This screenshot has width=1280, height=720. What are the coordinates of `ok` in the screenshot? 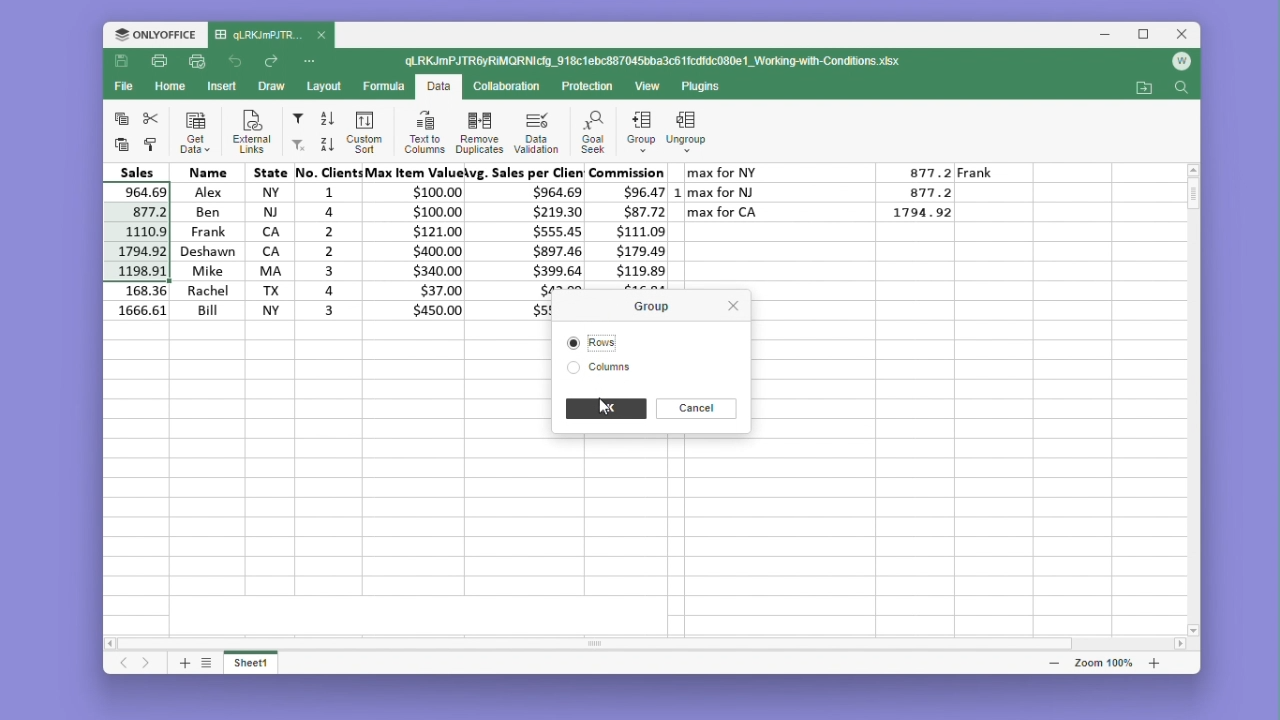 It's located at (605, 409).